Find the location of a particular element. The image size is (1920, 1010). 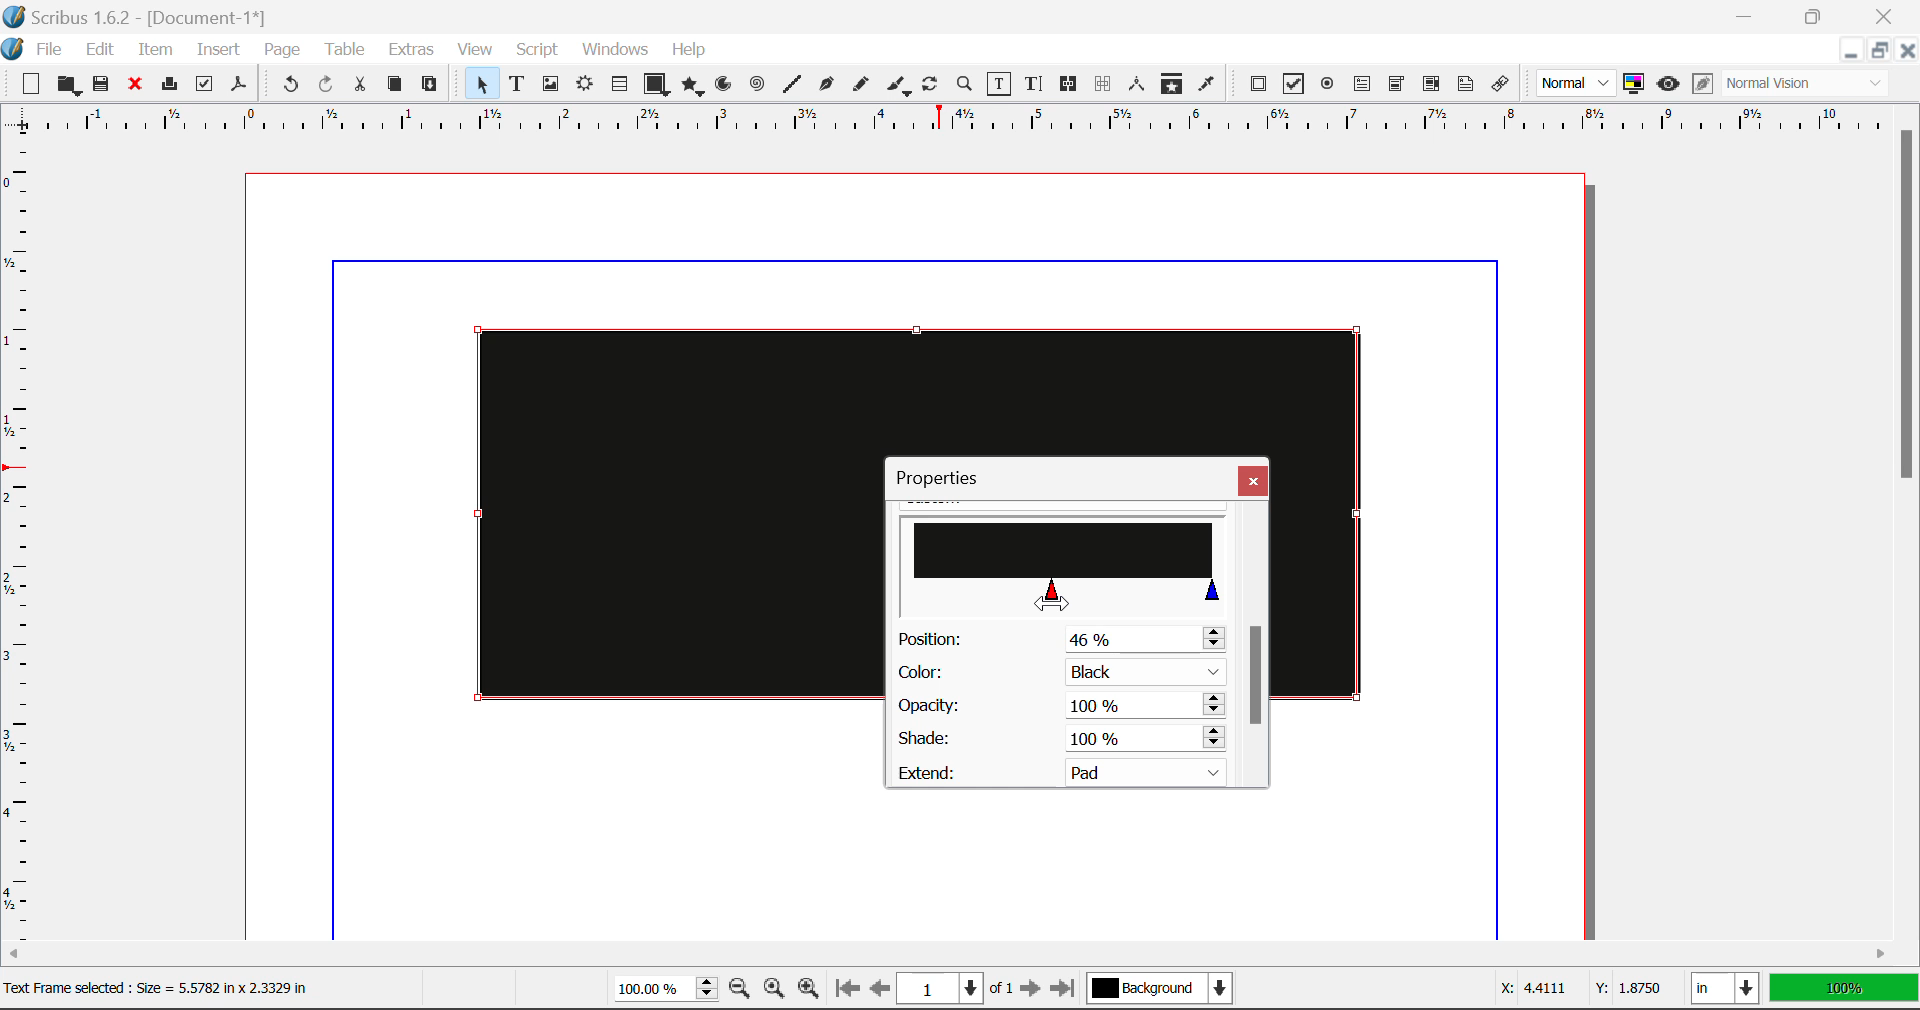

Copy is located at coordinates (396, 84).